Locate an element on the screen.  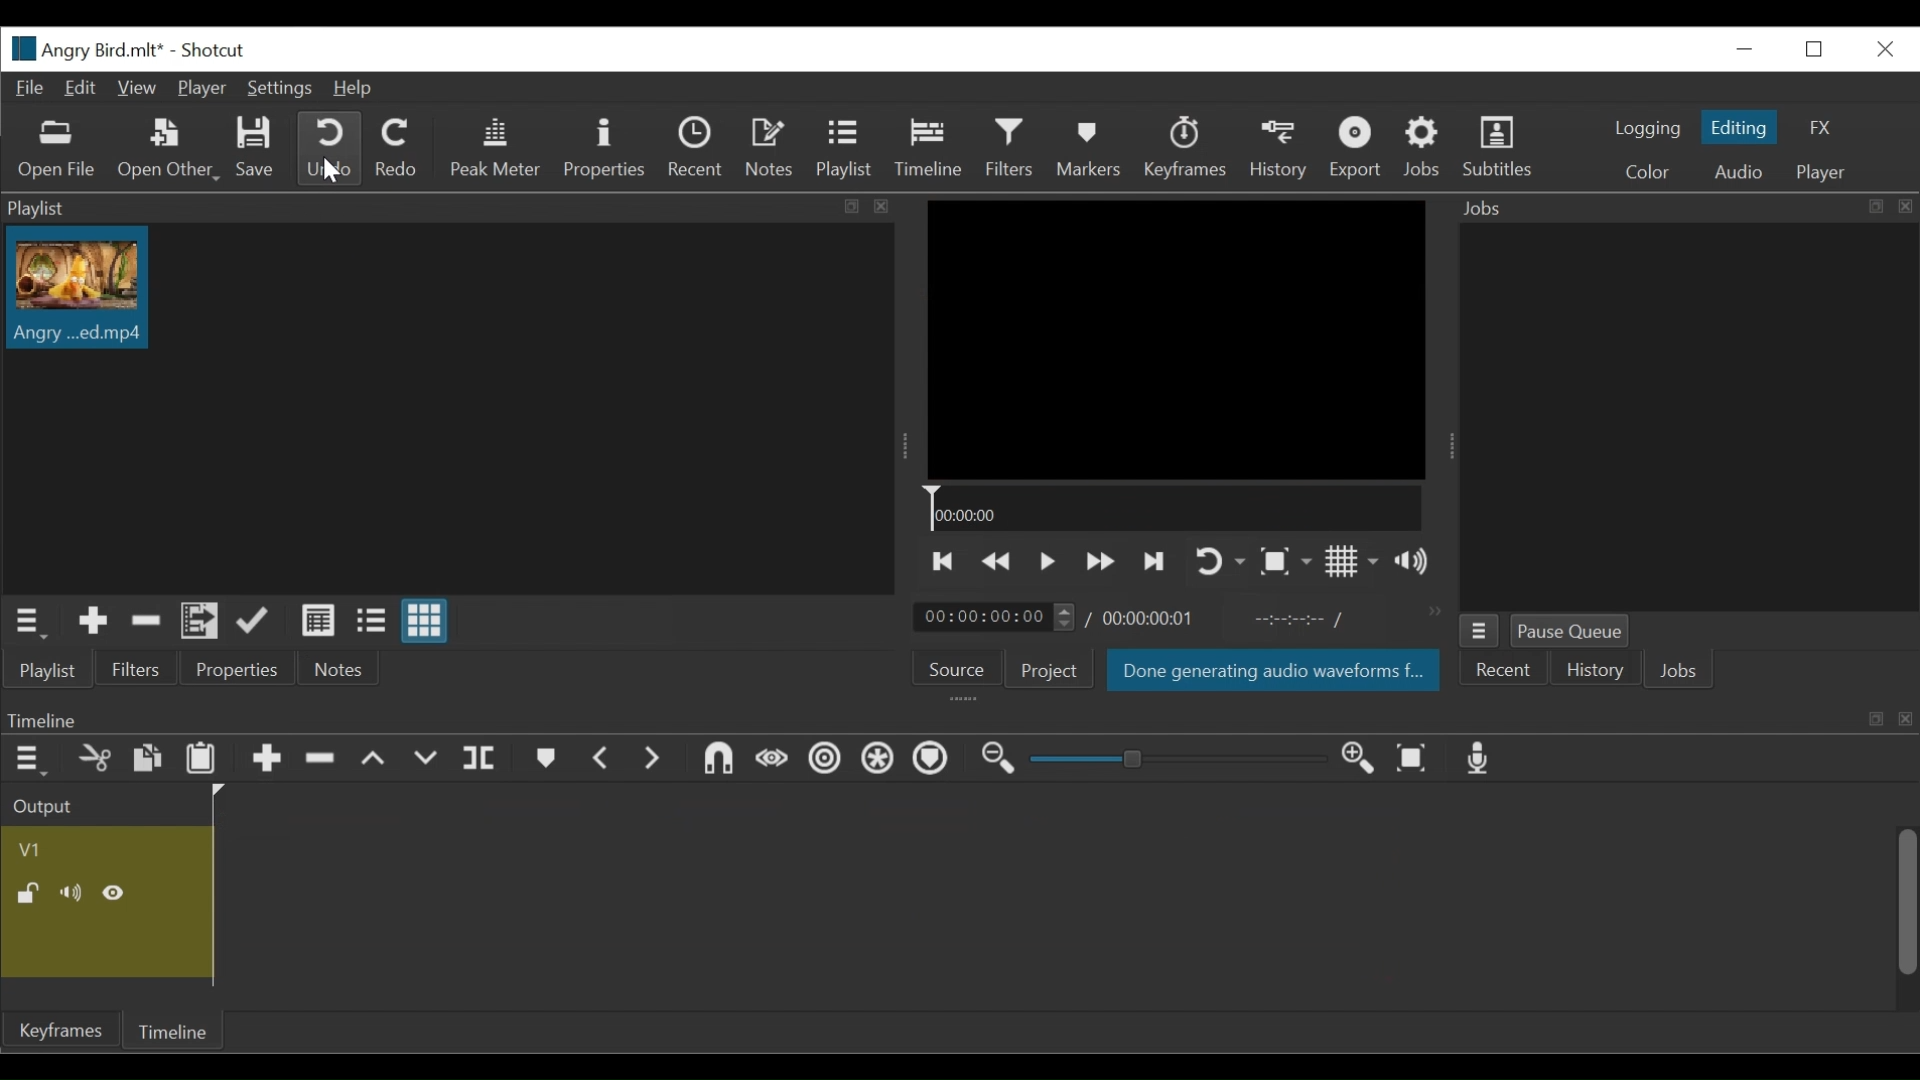
Ripple markers is located at coordinates (929, 760).